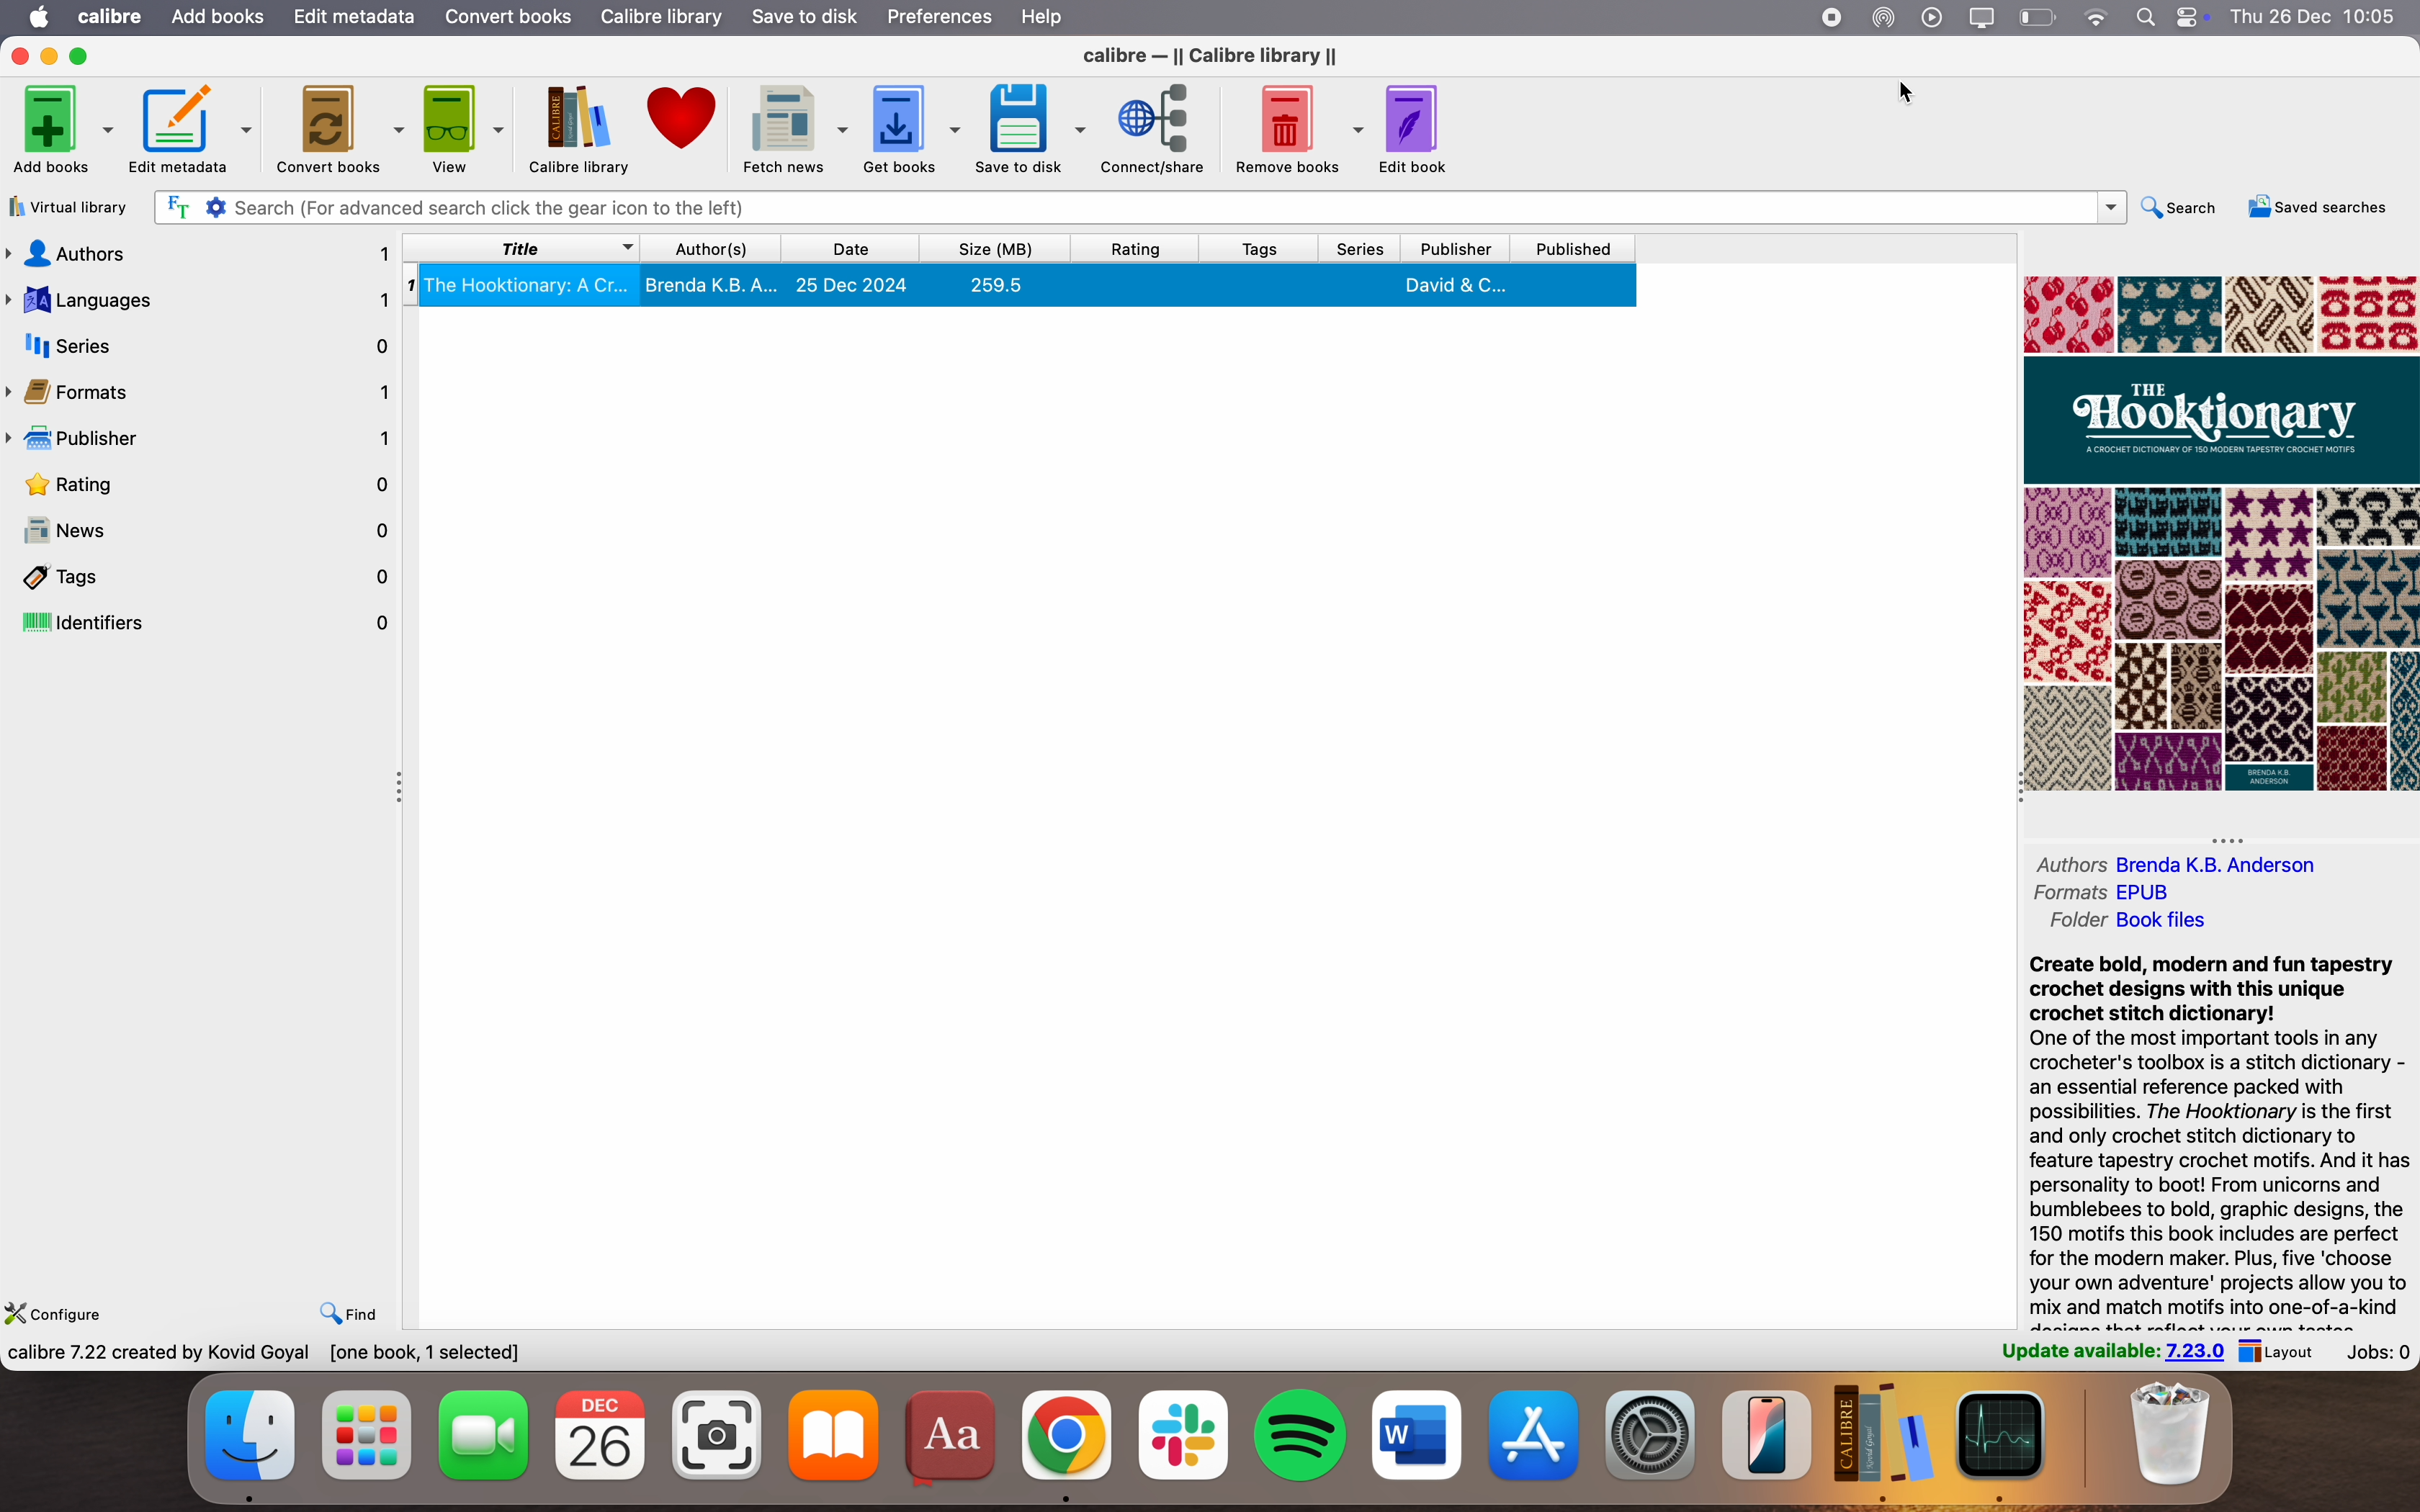 The width and height of the screenshot is (2420, 1512). Describe the element at coordinates (1298, 127) in the screenshot. I see `remove books` at that location.